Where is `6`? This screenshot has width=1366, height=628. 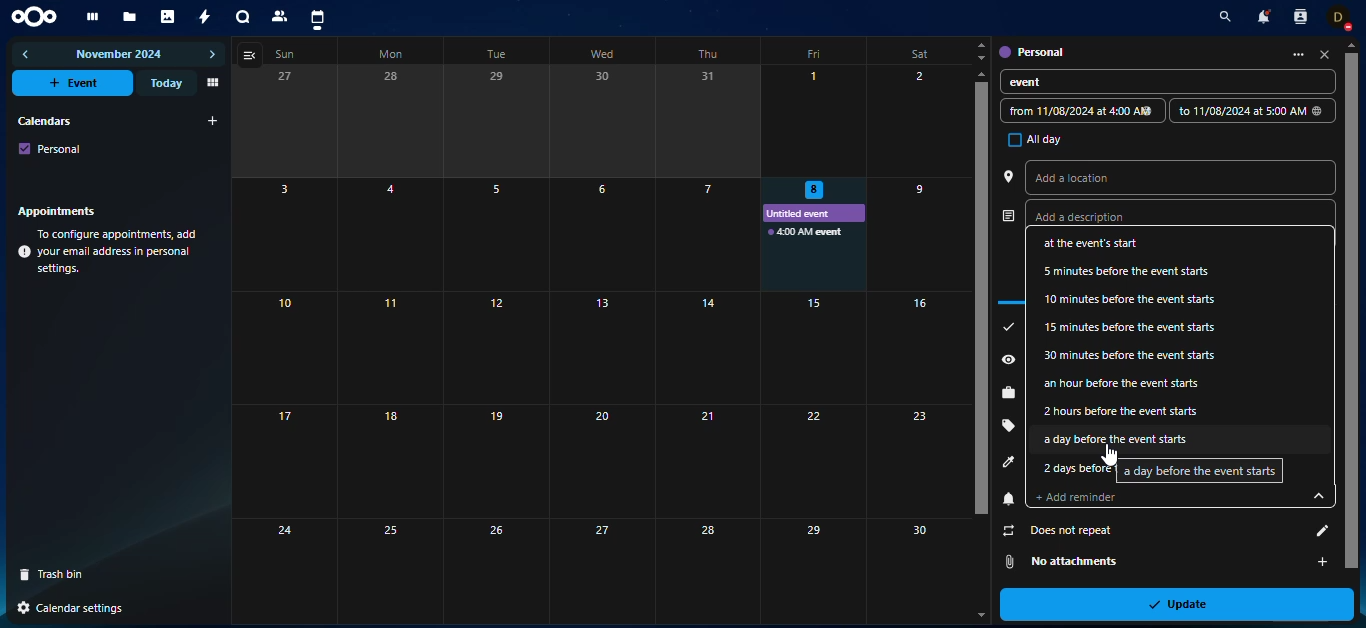
6 is located at coordinates (601, 233).